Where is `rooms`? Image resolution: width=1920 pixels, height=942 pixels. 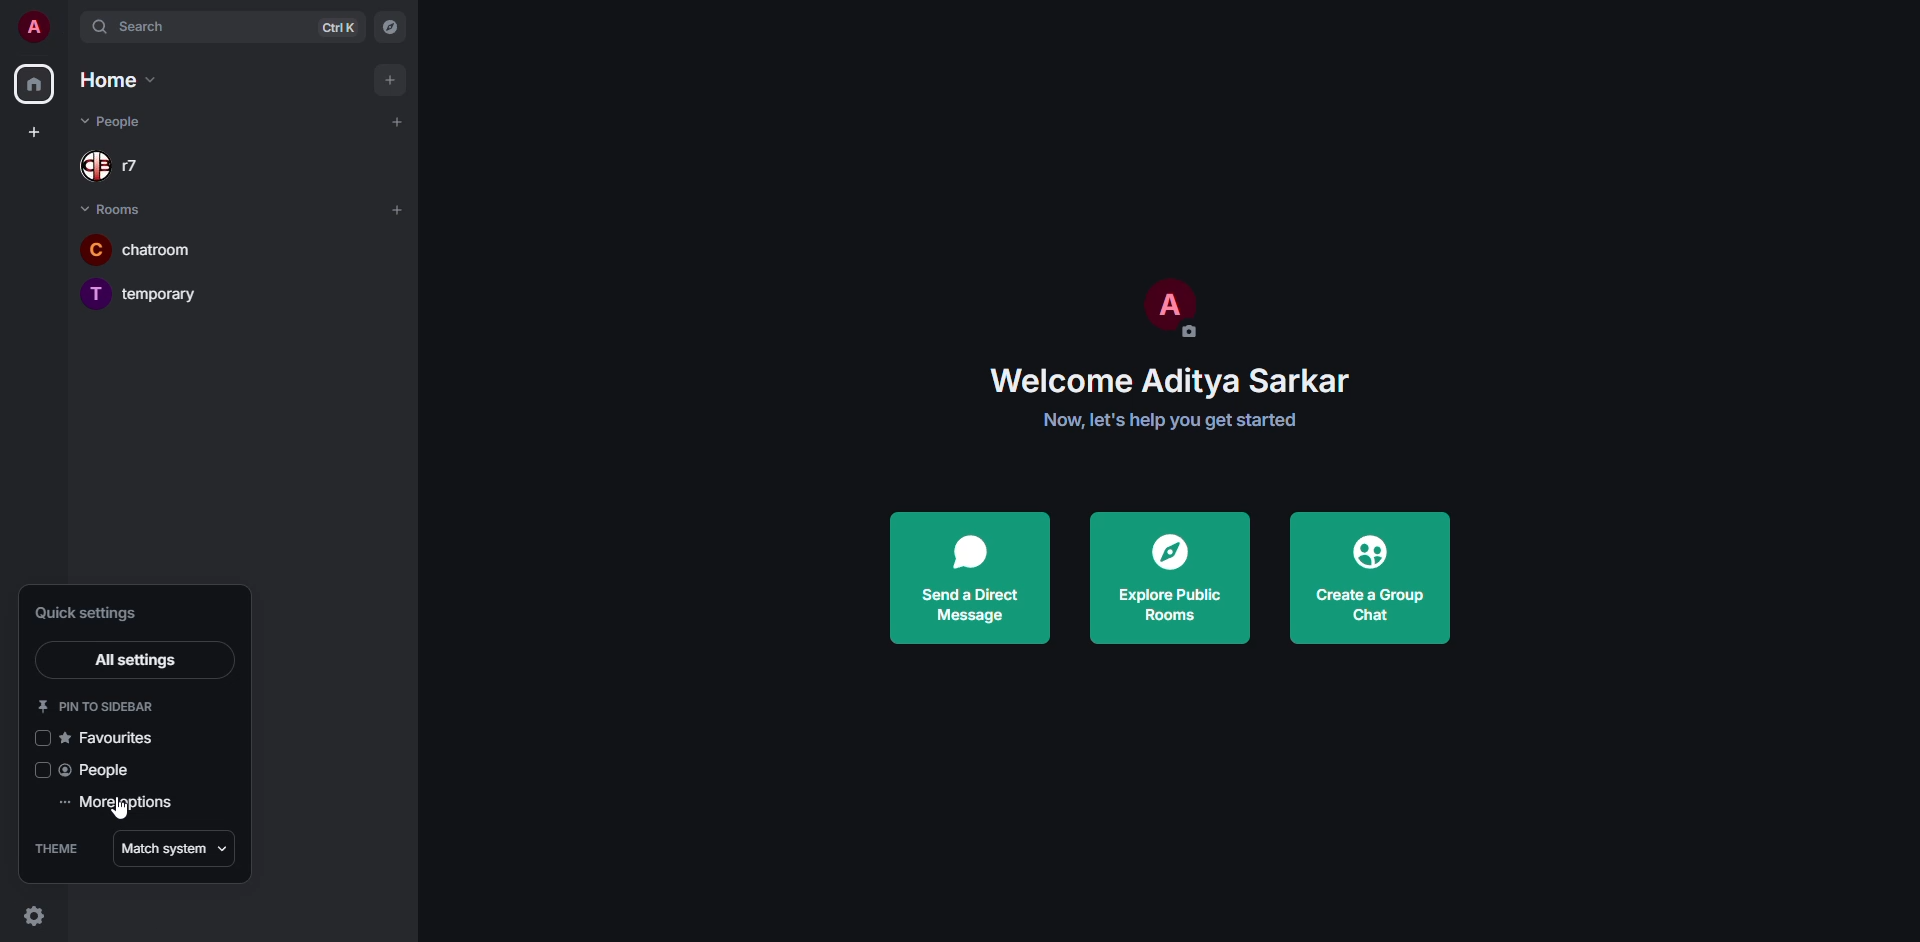
rooms is located at coordinates (118, 211).